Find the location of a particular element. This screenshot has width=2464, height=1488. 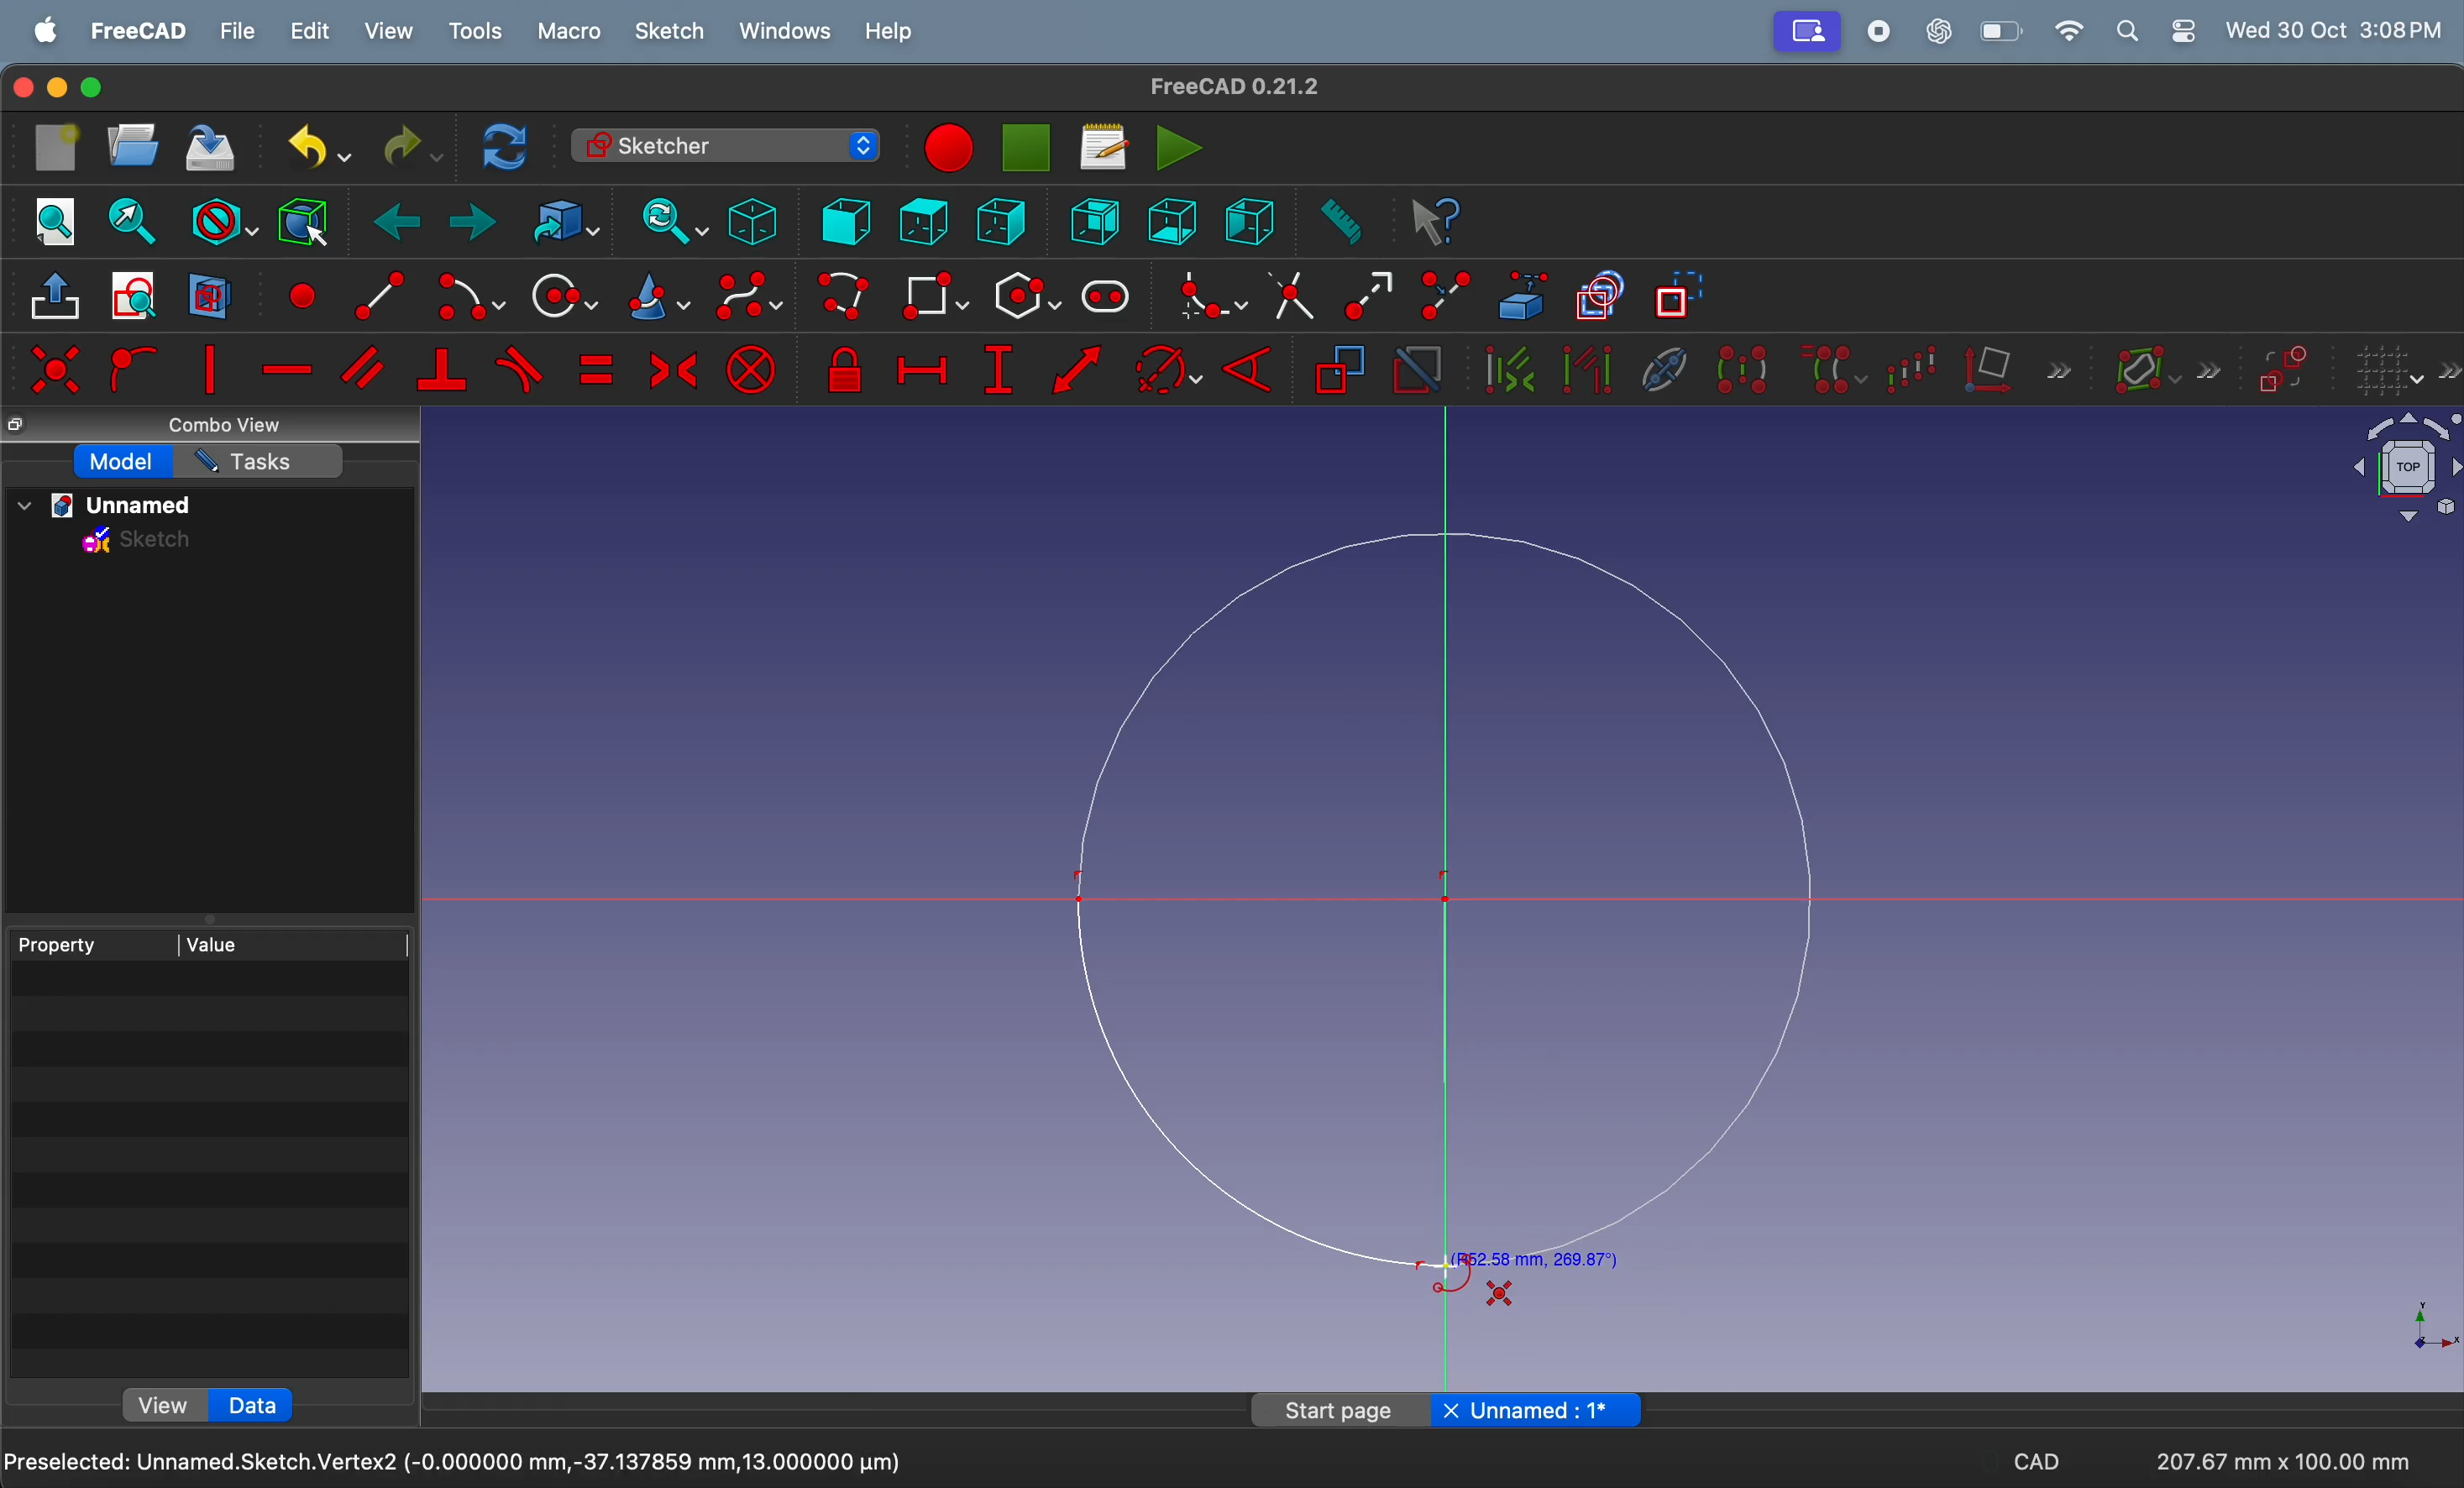

redo is located at coordinates (407, 147).